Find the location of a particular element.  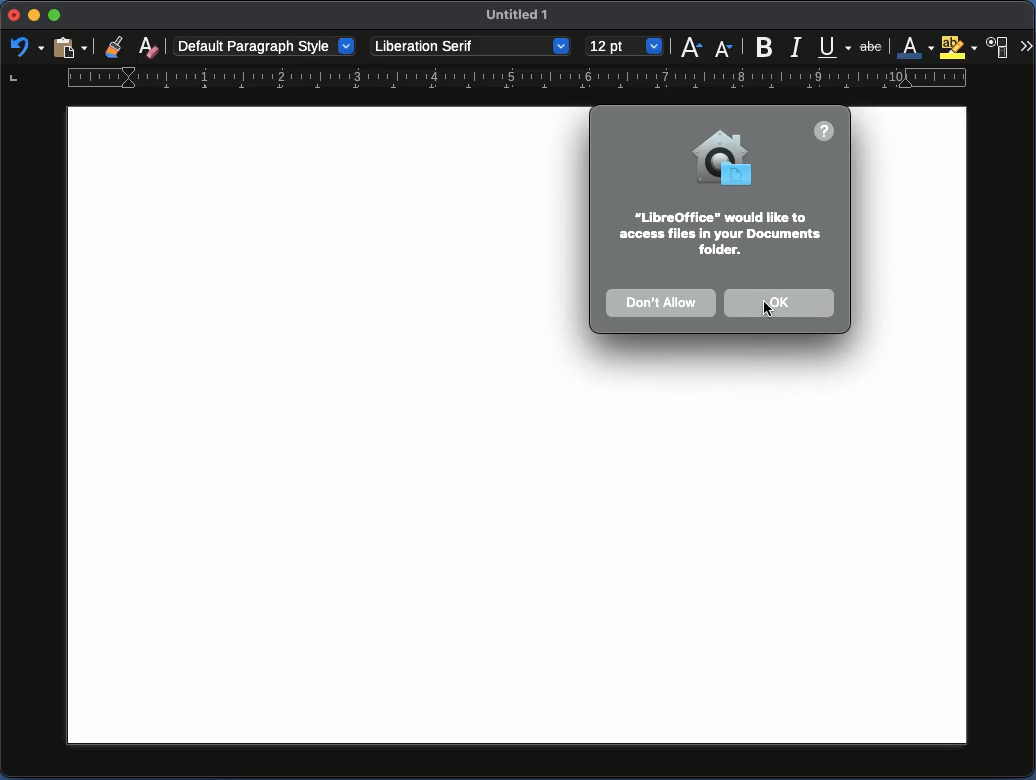

Paragraph style is located at coordinates (265, 45).